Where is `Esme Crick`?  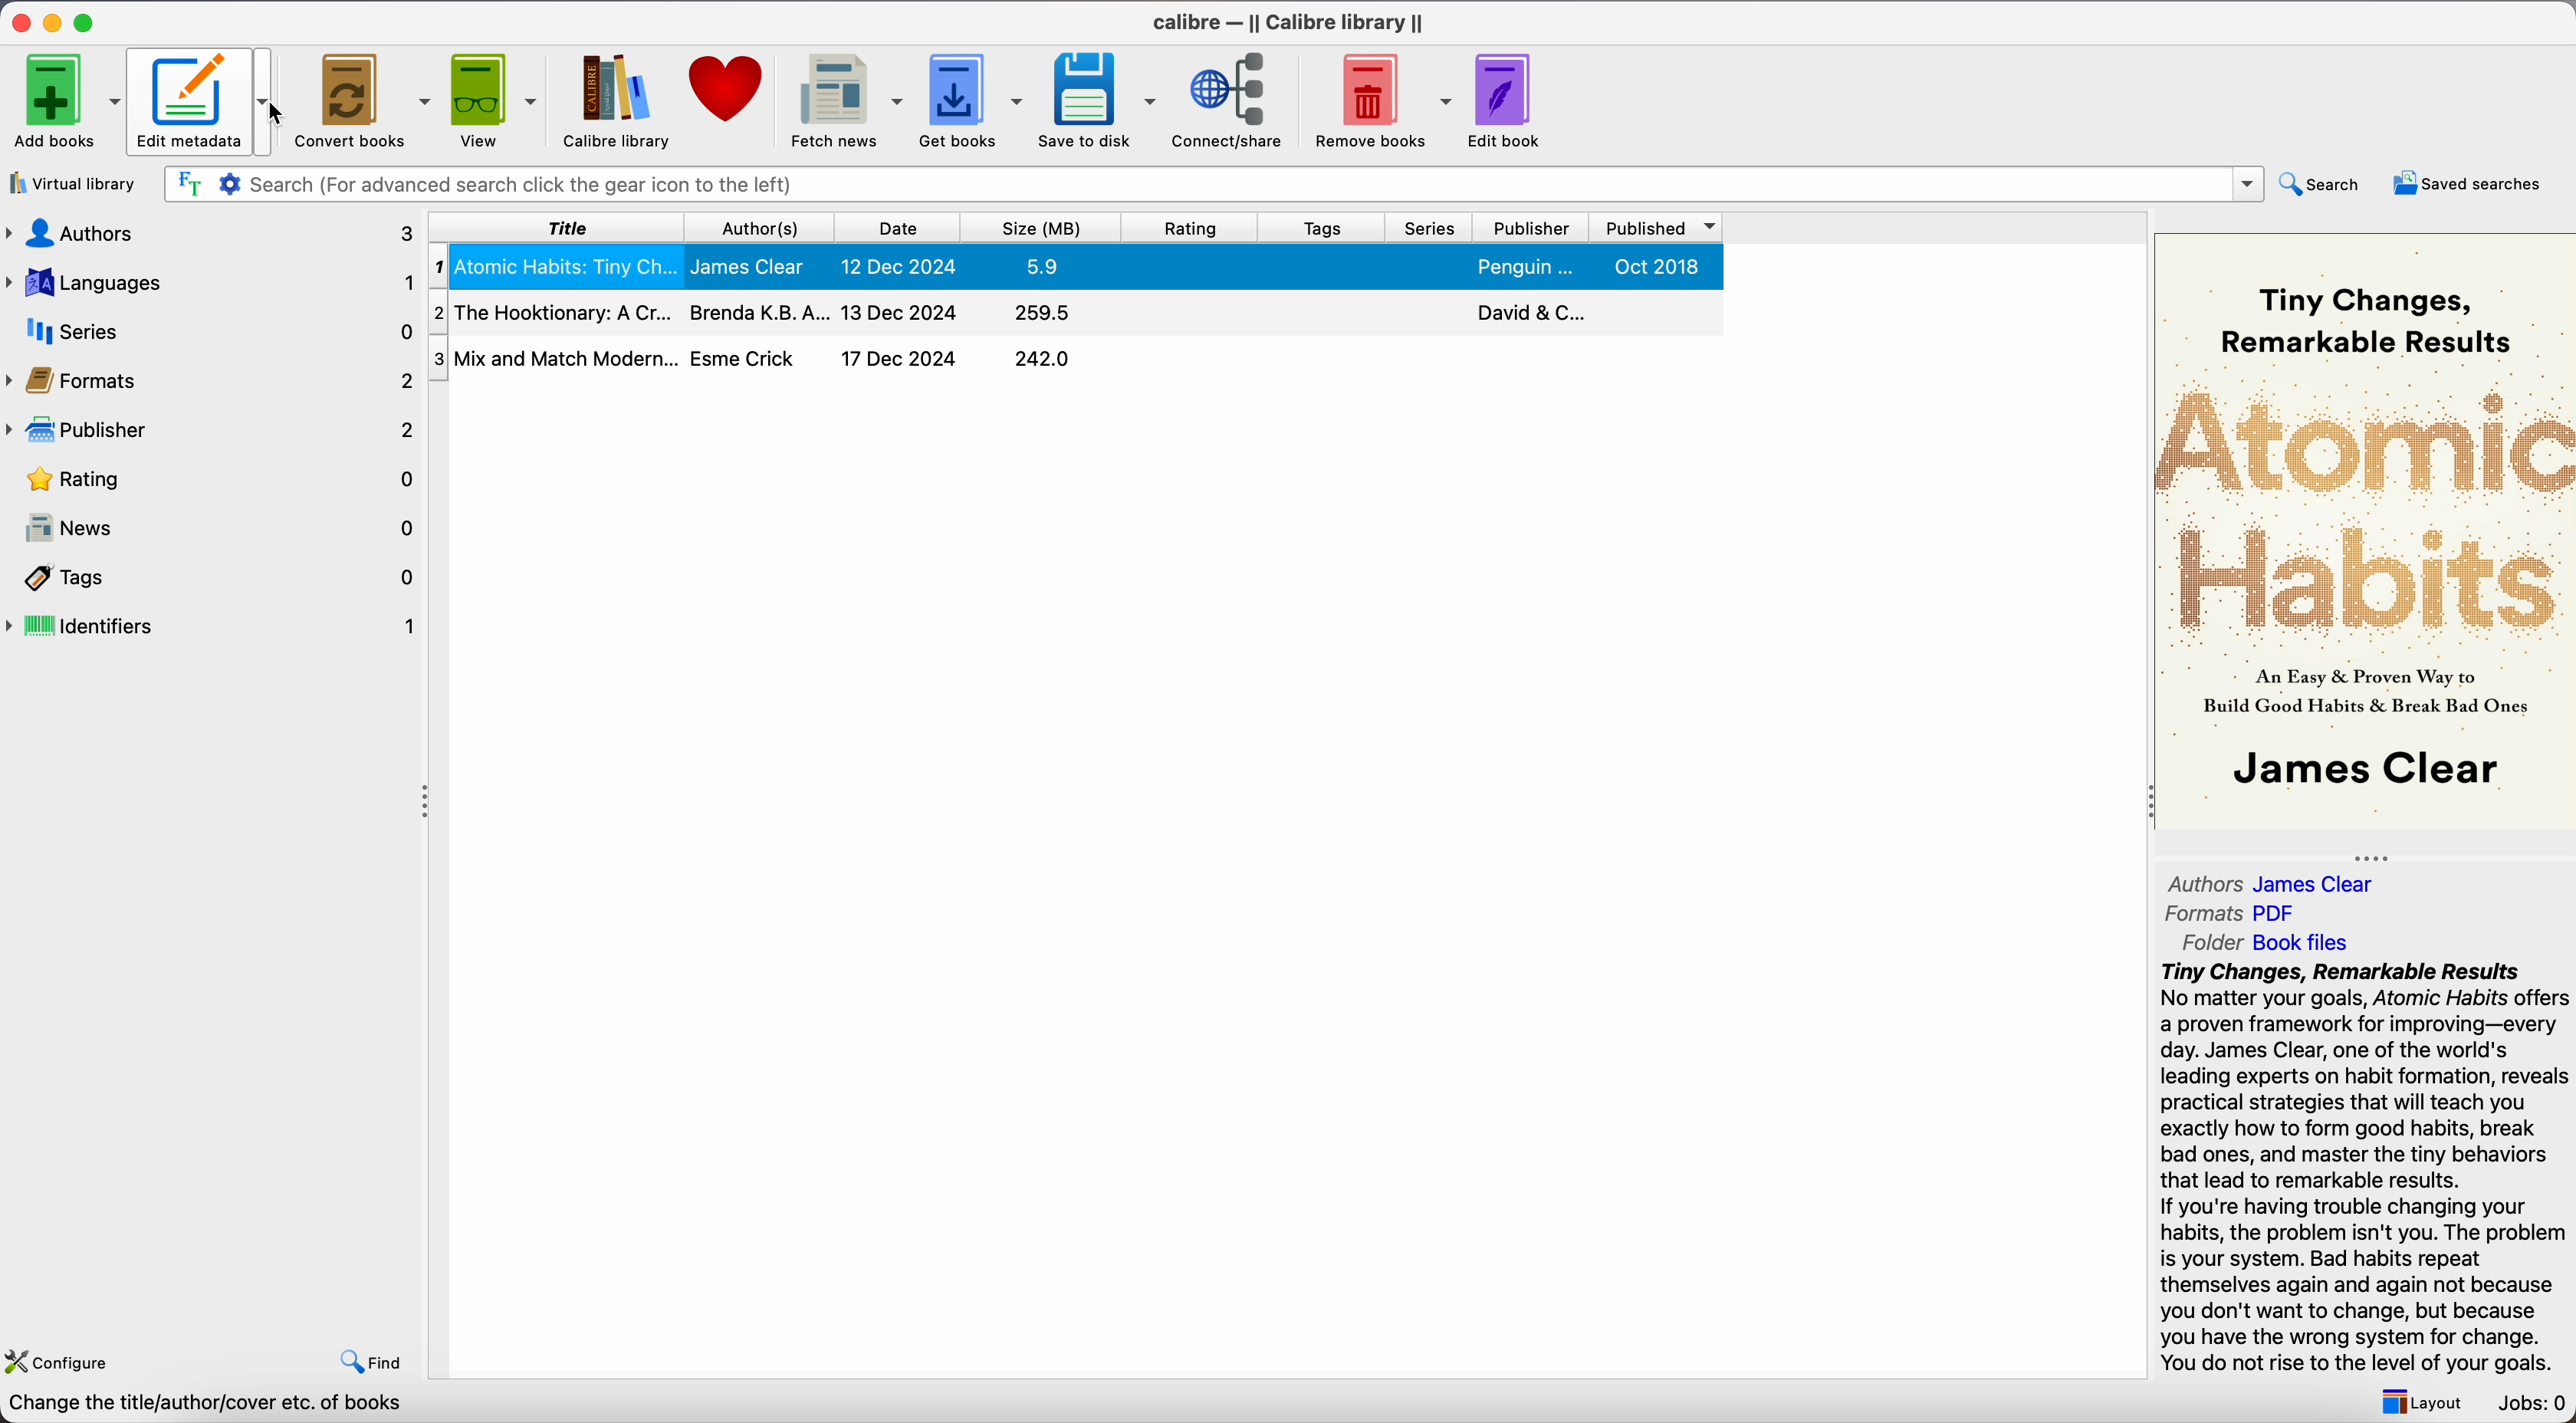
Esme Crick is located at coordinates (746, 358).